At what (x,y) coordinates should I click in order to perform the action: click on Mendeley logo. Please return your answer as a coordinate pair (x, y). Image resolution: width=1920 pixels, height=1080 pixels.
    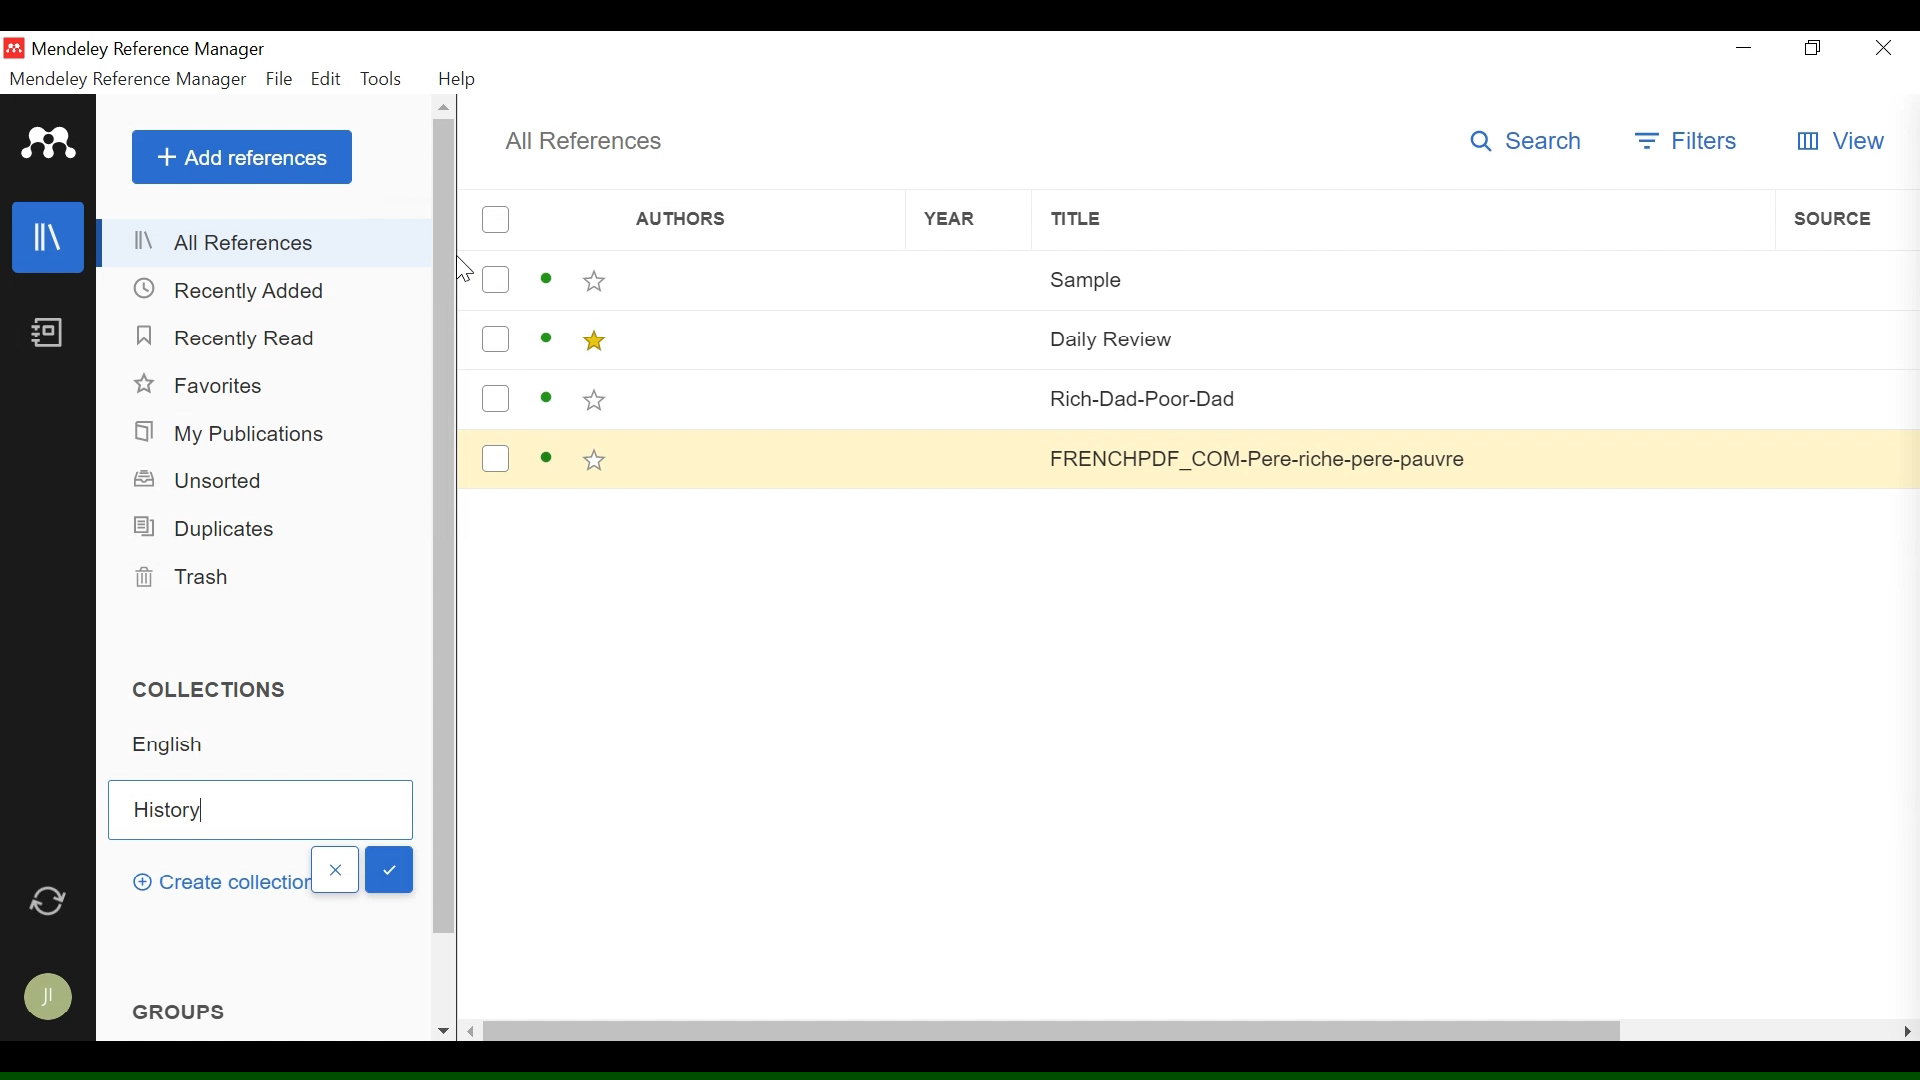
    Looking at the image, I should click on (49, 145).